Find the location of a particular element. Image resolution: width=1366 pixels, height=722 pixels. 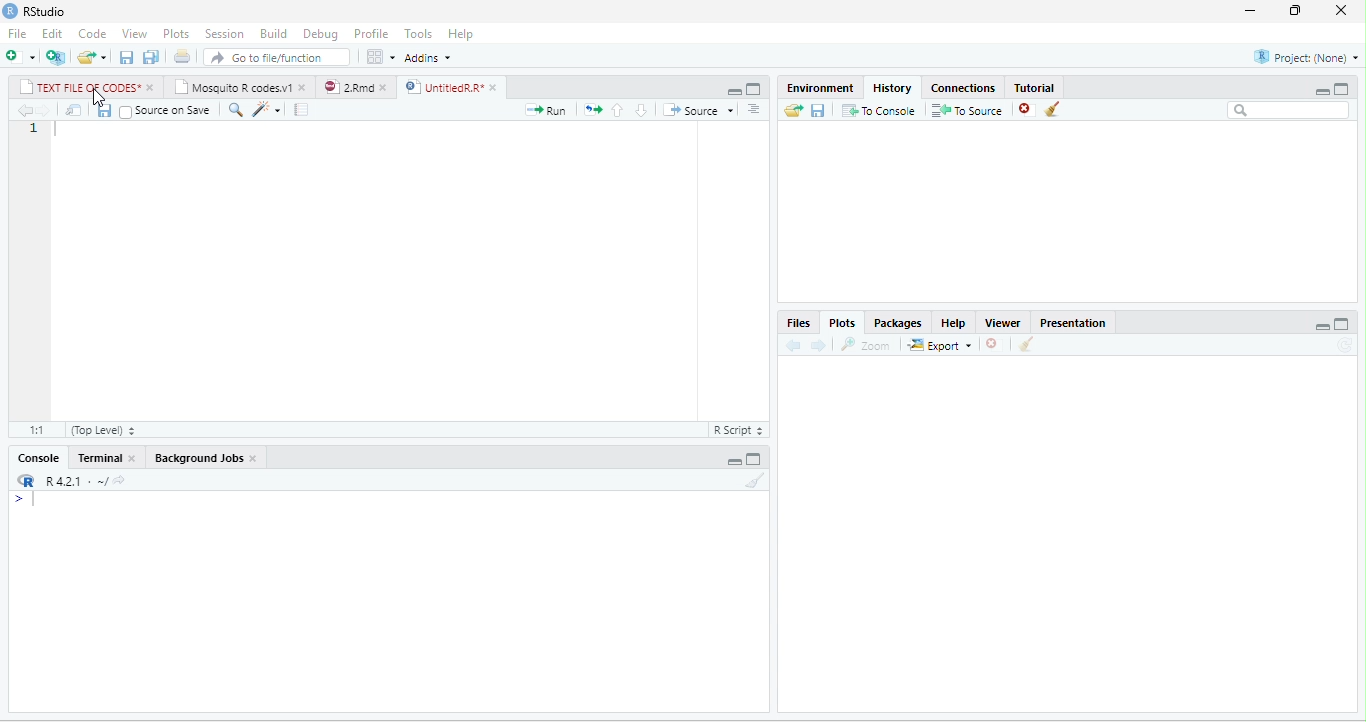

History is located at coordinates (892, 88).